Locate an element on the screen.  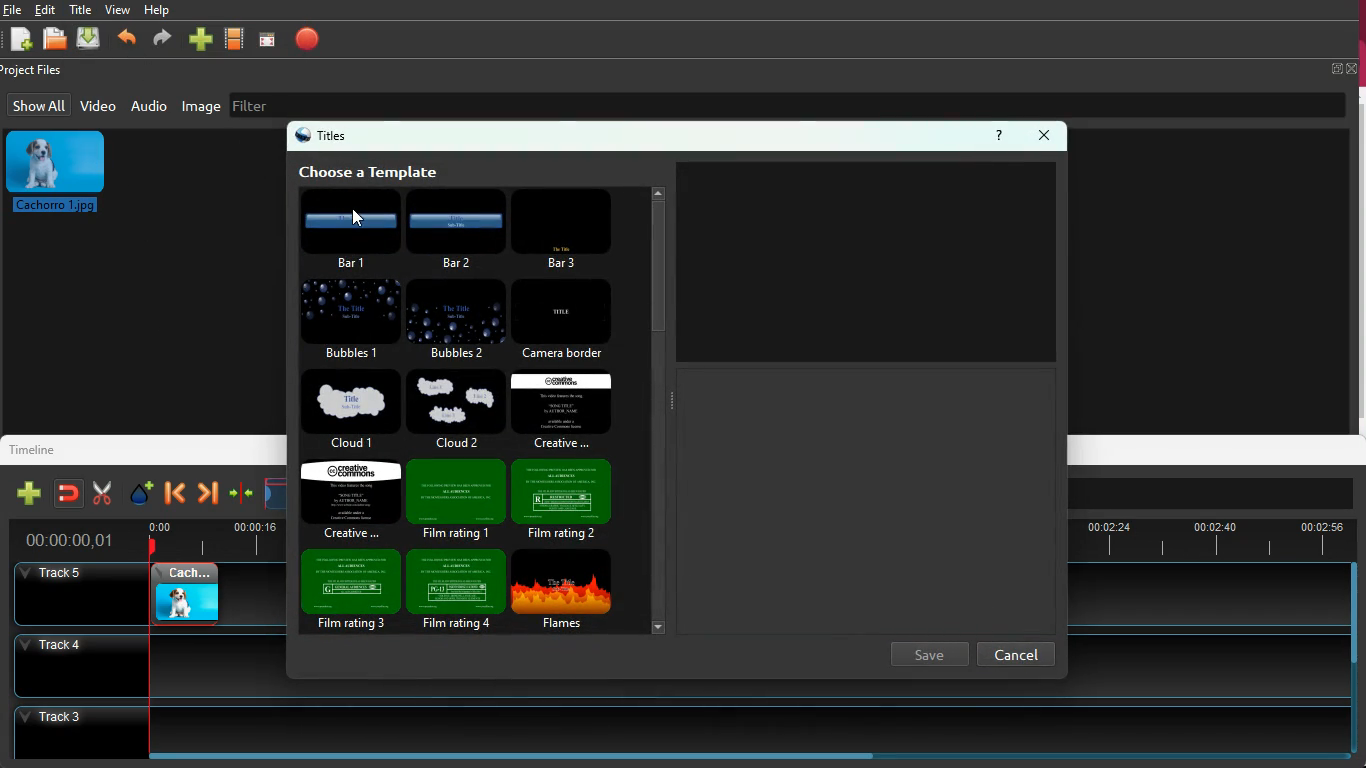
back is located at coordinates (175, 493).